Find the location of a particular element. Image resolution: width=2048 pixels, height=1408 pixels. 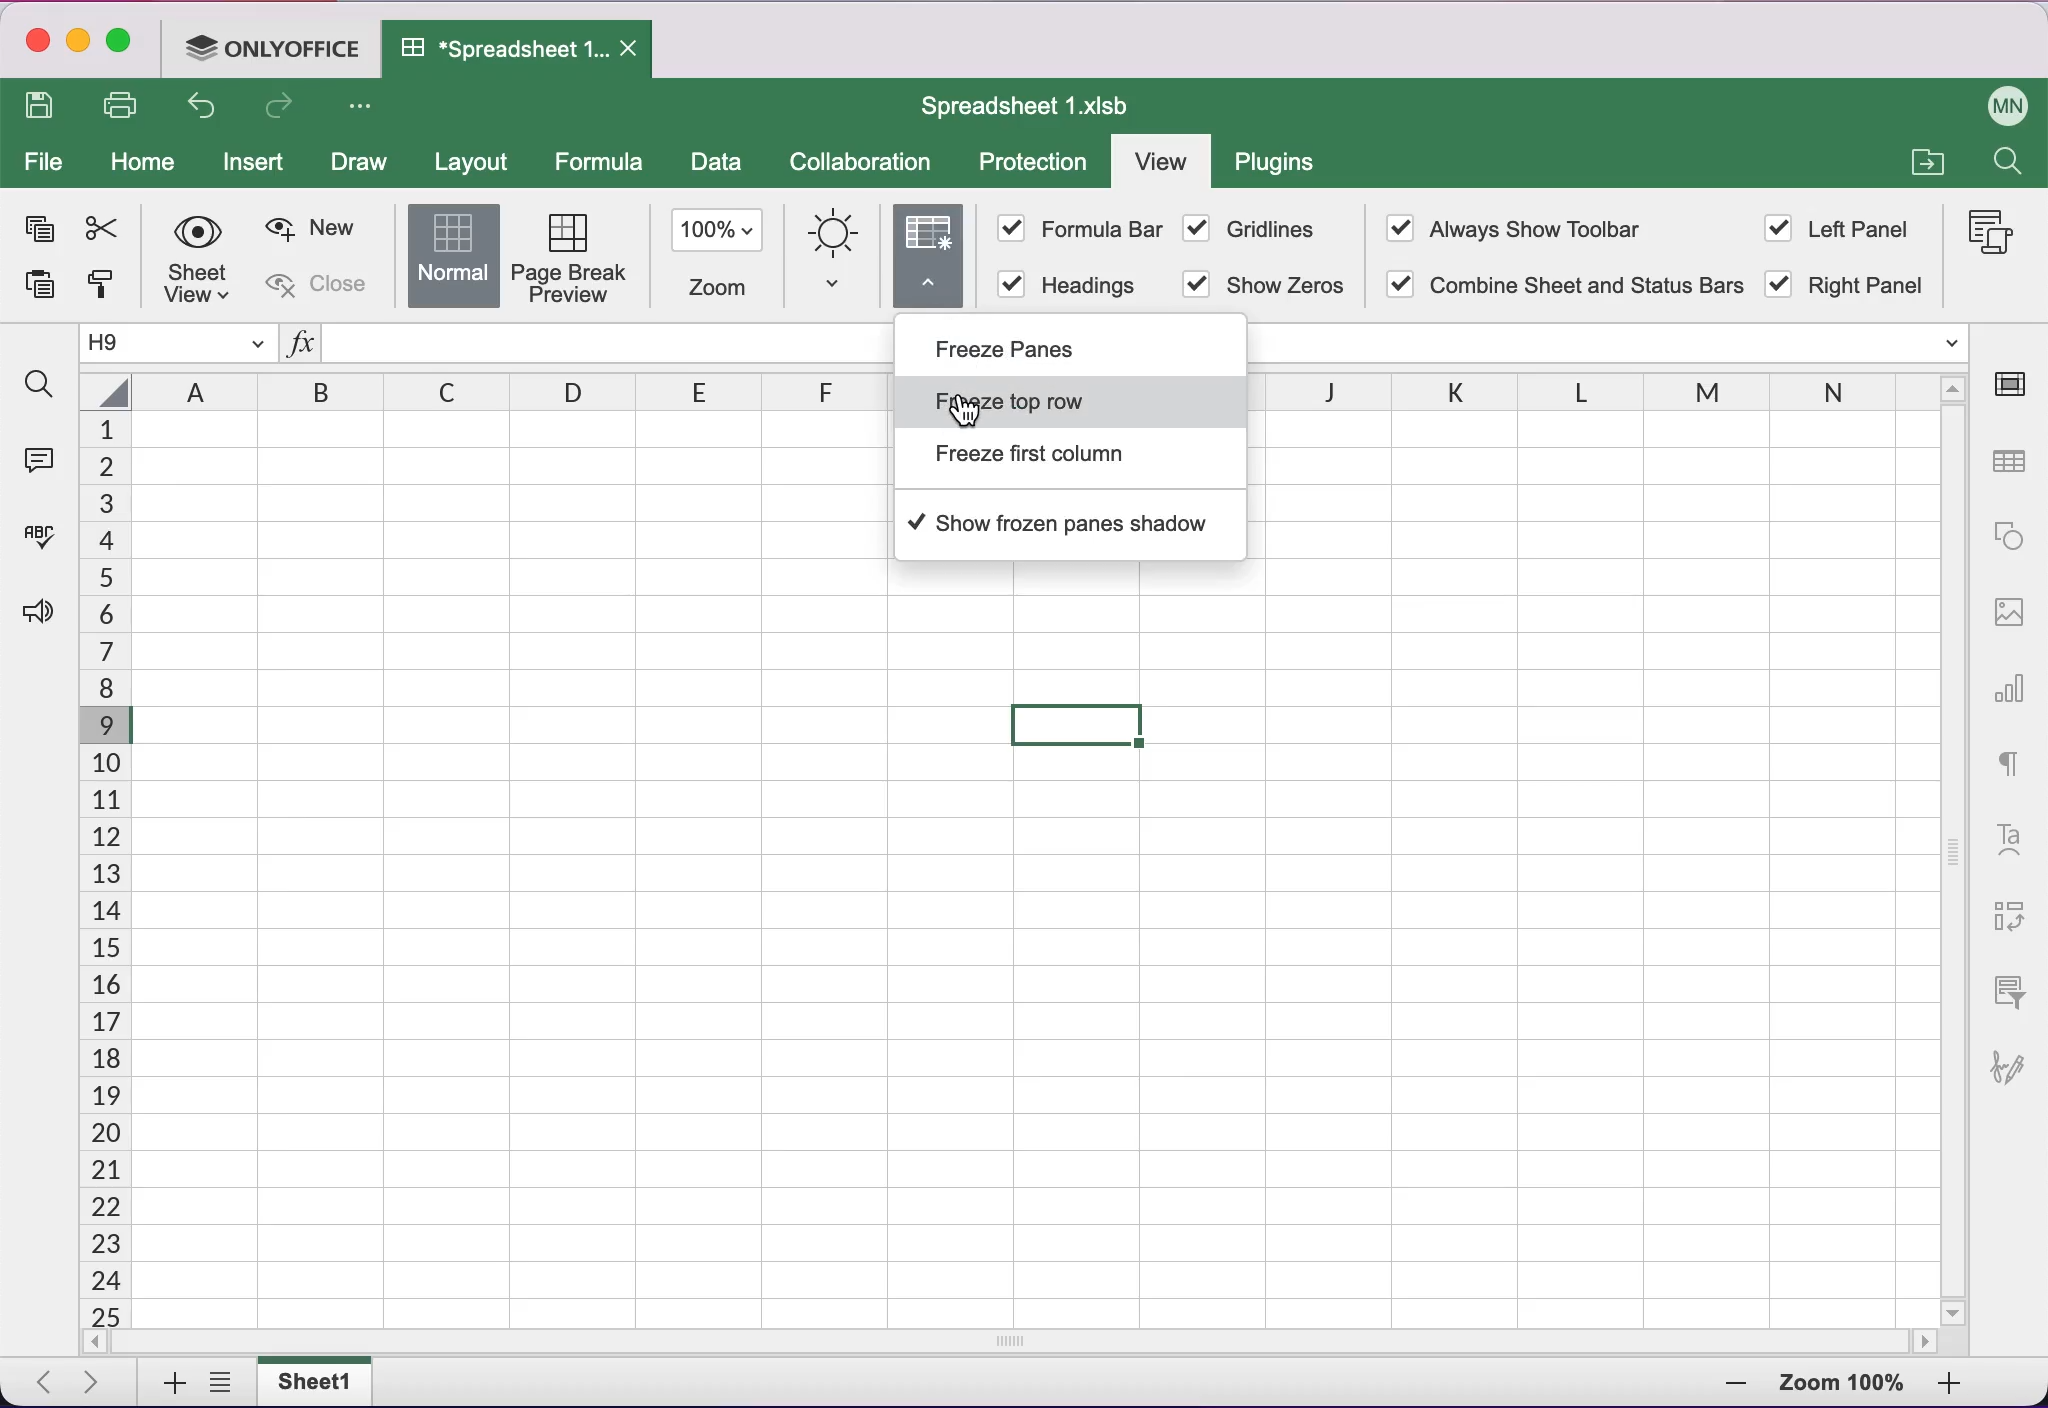

zoom out is located at coordinates (1969, 1387).